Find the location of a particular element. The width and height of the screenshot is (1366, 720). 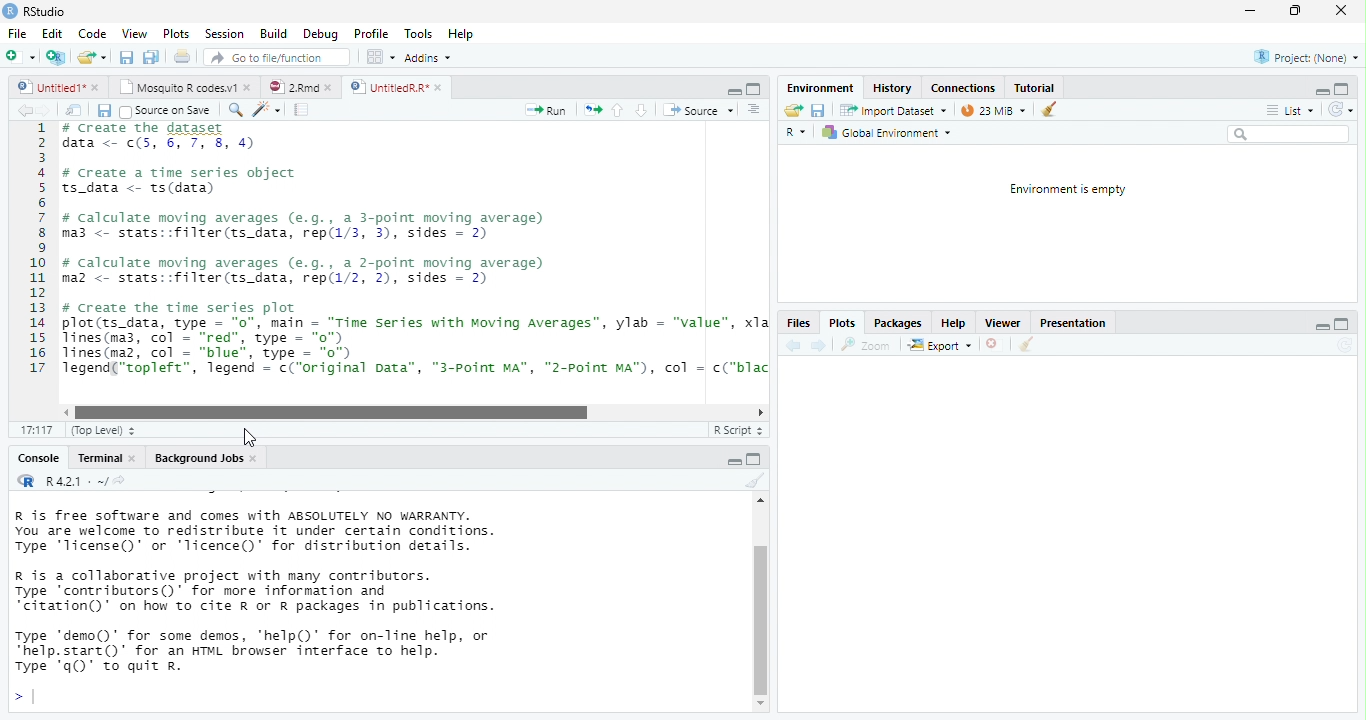

‘Source is located at coordinates (700, 110).